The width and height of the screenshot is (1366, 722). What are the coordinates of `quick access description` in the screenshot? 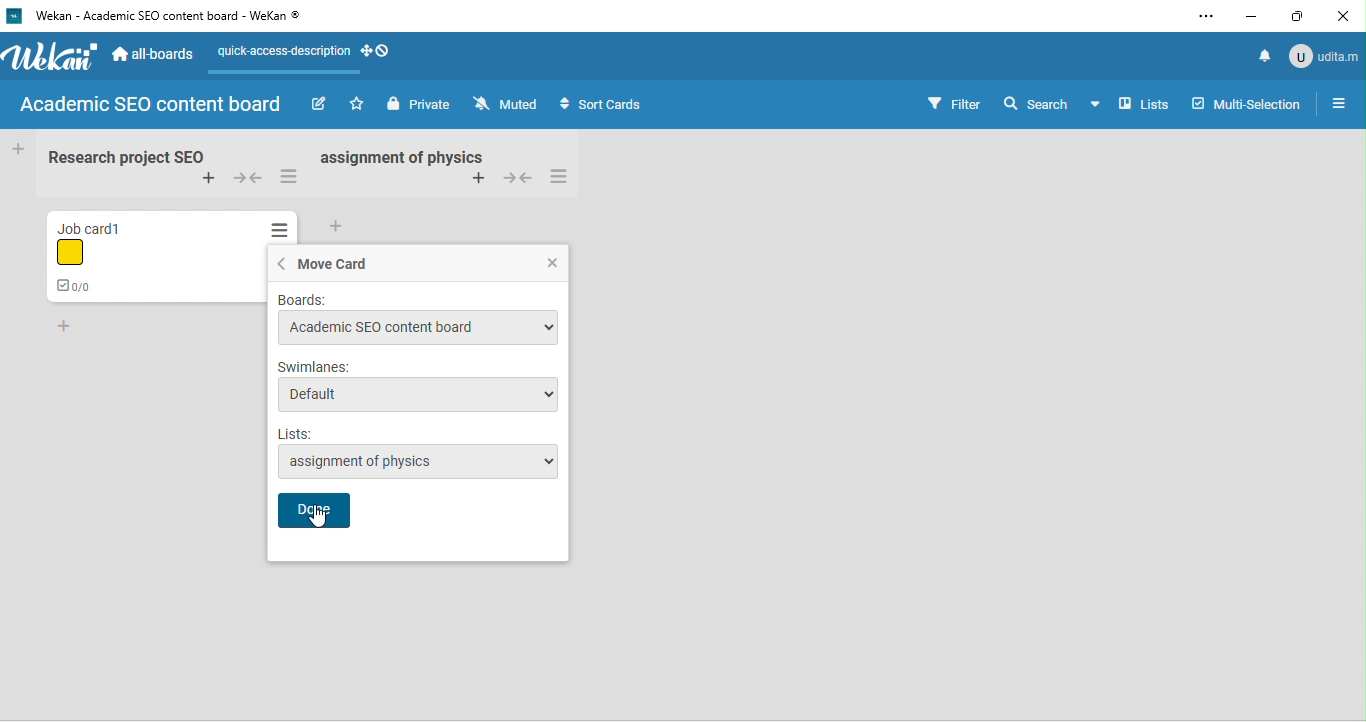 It's located at (288, 53).